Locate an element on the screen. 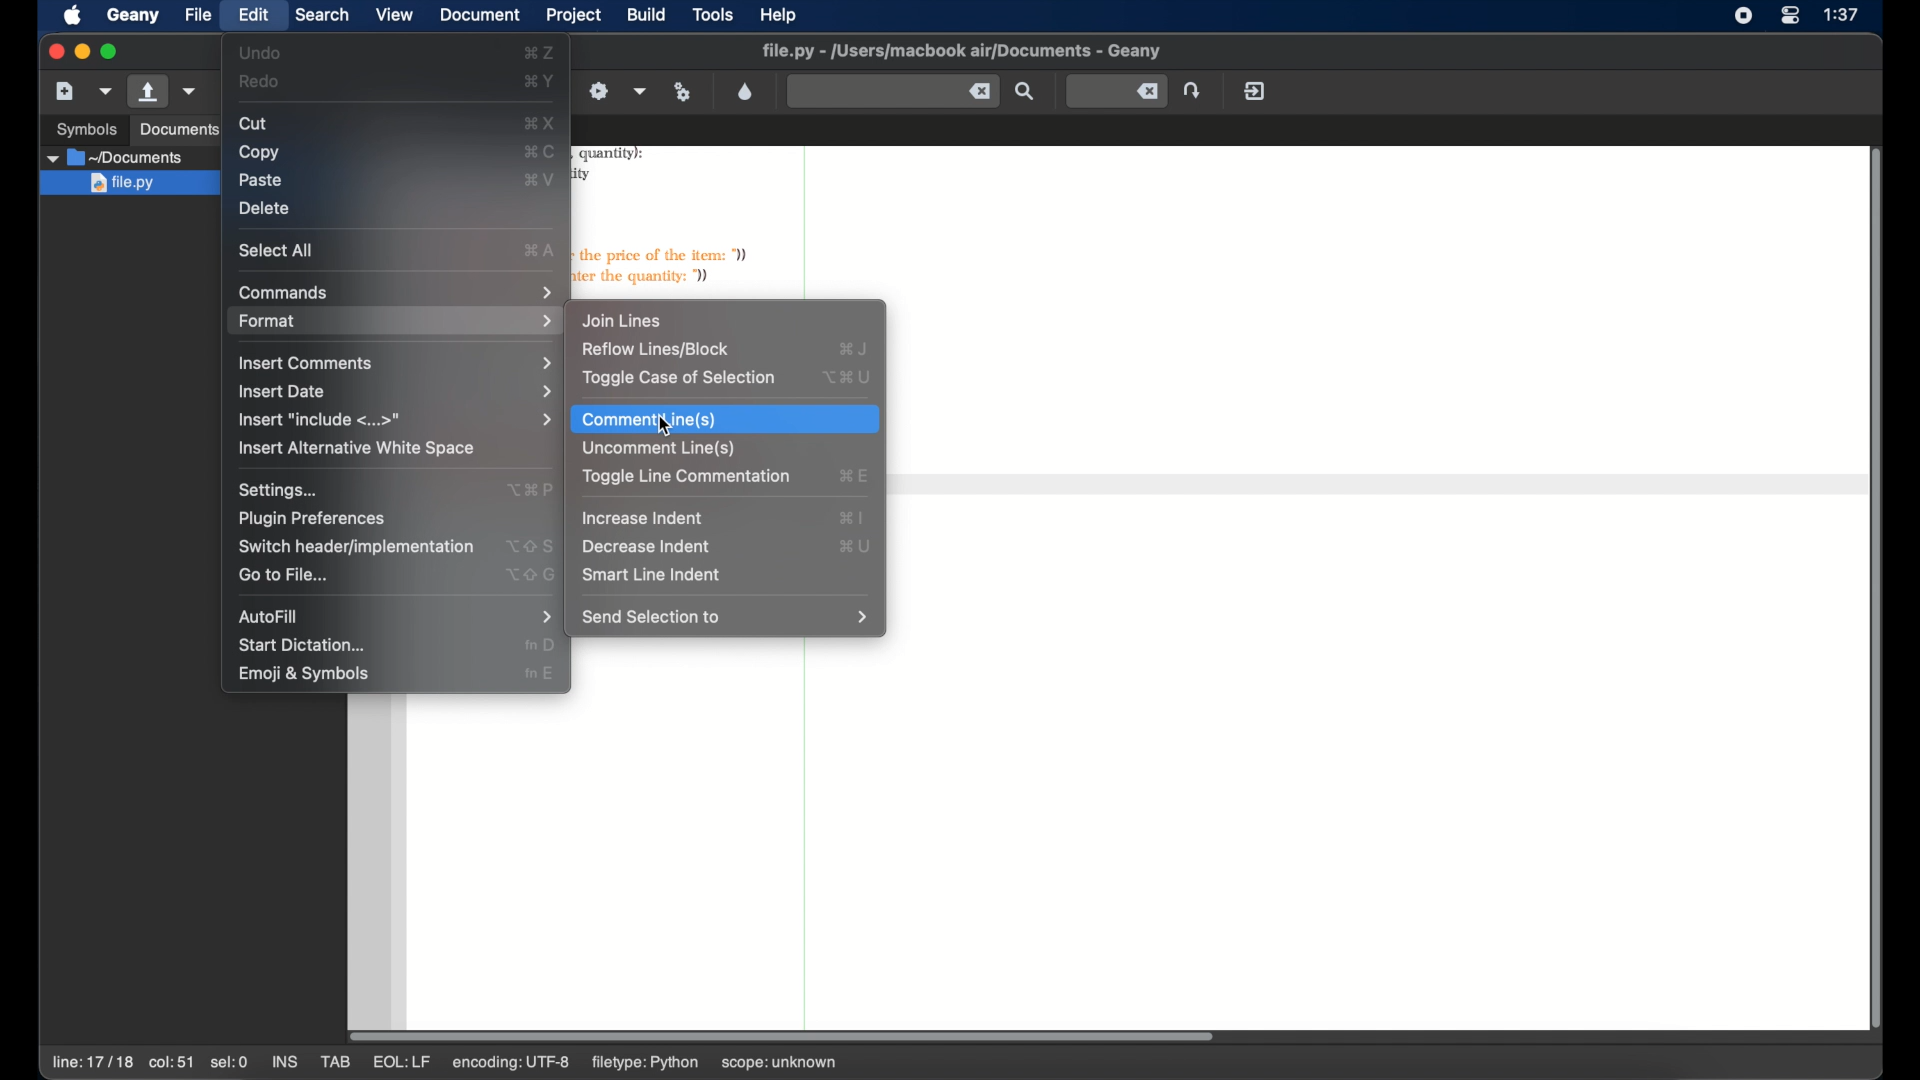 Image resolution: width=1920 pixels, height=1080 pixels. sel:0 is located at coordinates (229, 1062).